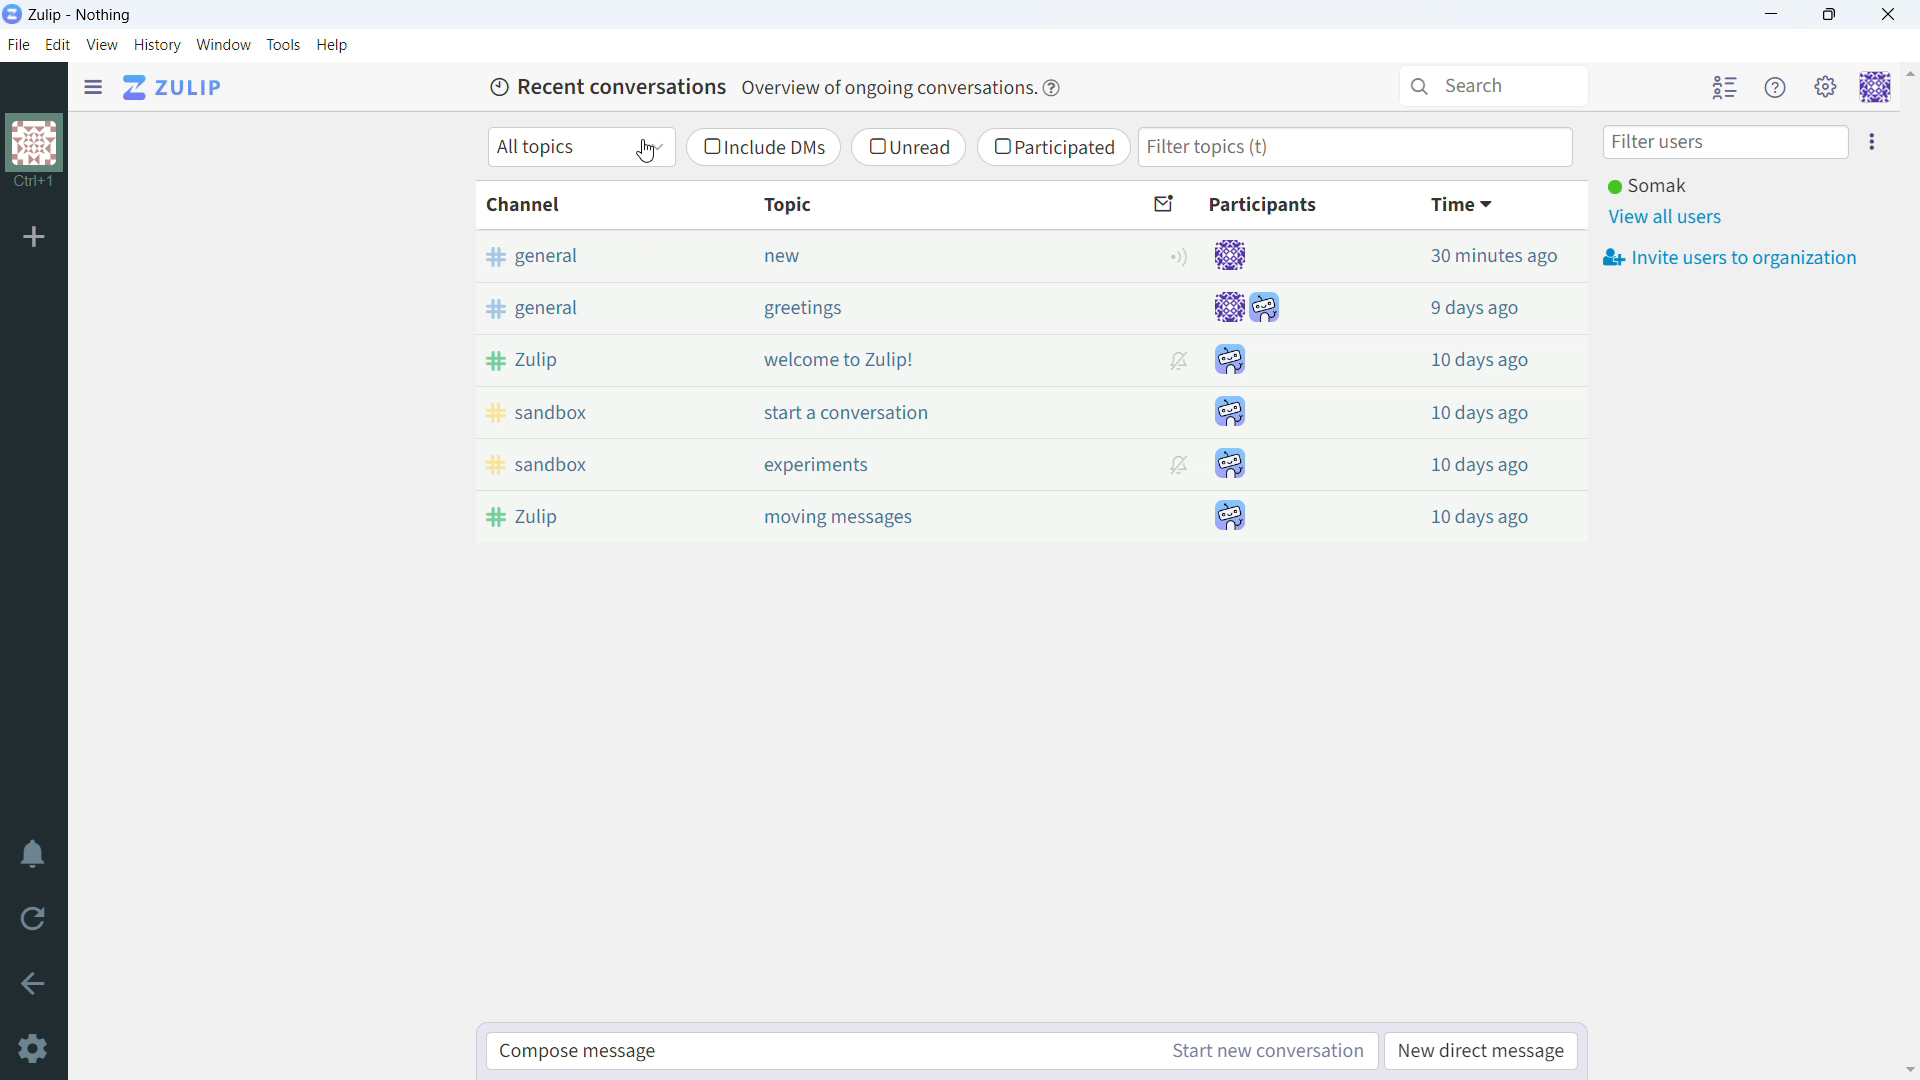 Image resolution: width=1920 pixels, height=1080 pixels. I want to click on help, so click(1050, 88).